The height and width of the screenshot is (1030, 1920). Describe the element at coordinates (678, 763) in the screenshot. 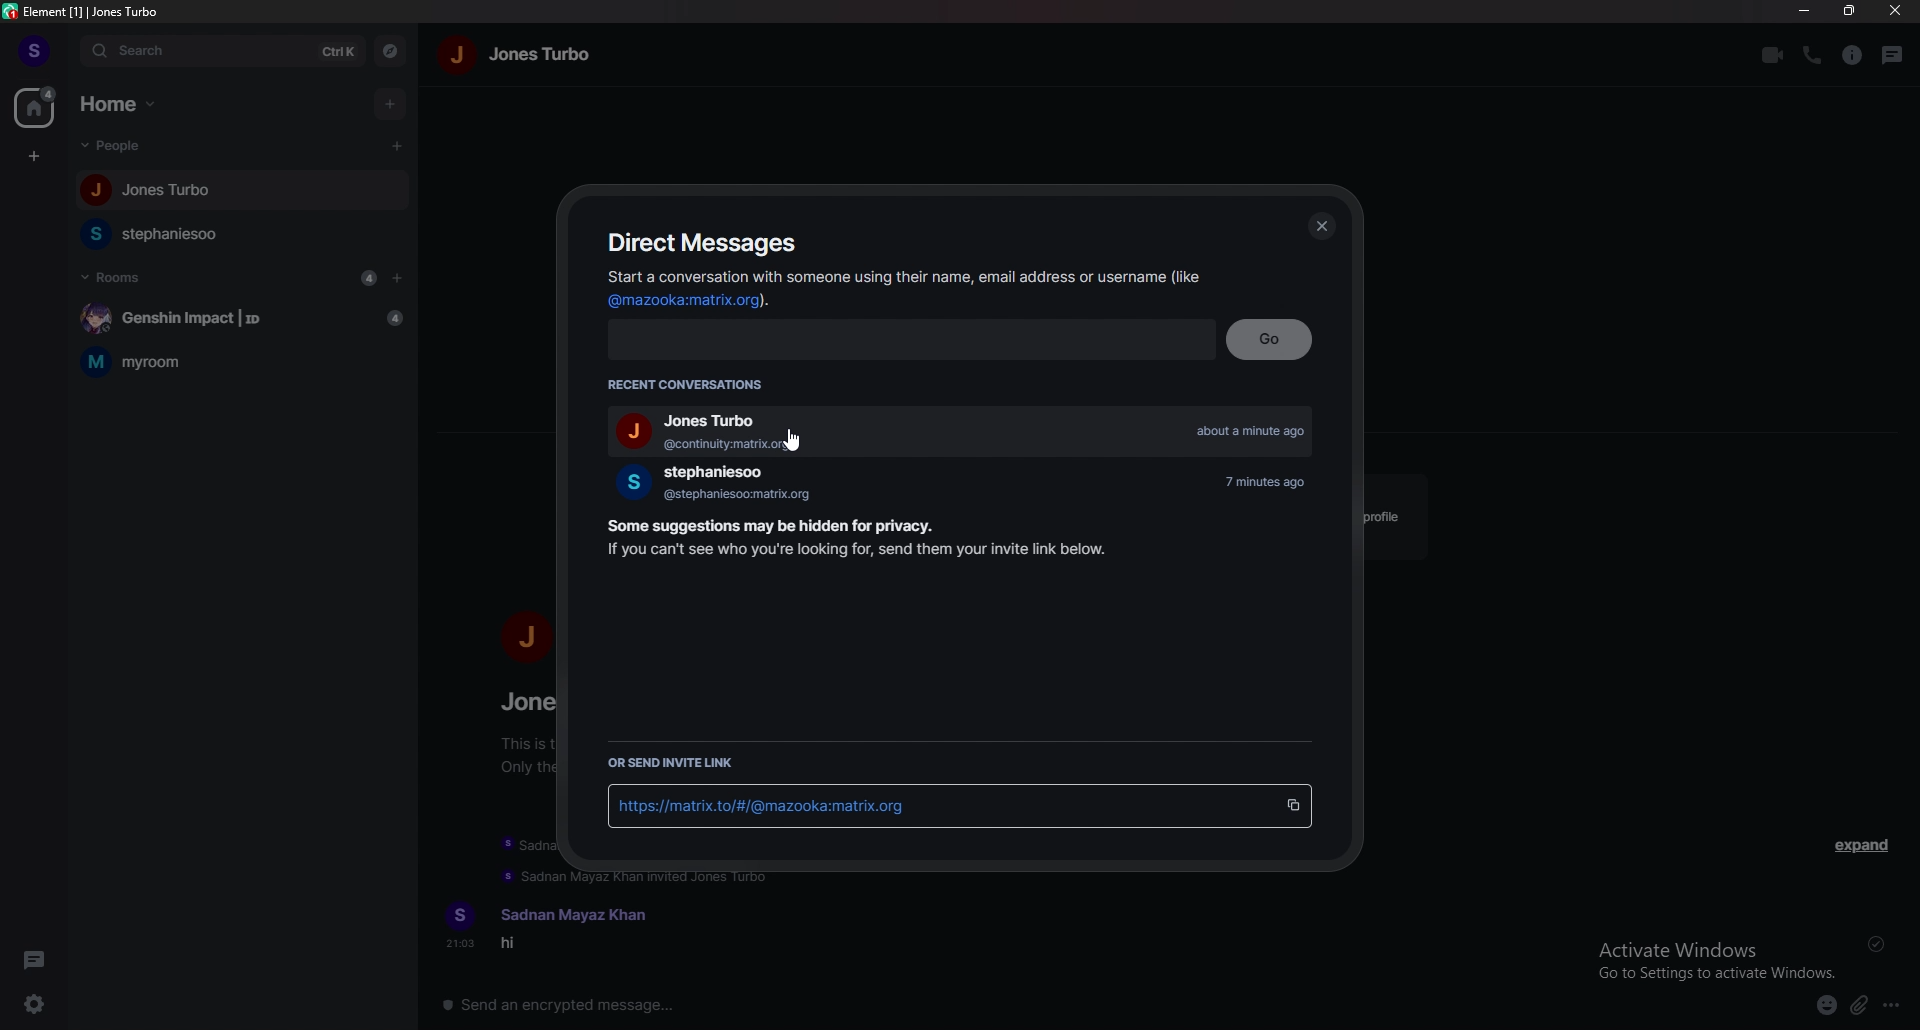

I see `or send invite link` at that location.